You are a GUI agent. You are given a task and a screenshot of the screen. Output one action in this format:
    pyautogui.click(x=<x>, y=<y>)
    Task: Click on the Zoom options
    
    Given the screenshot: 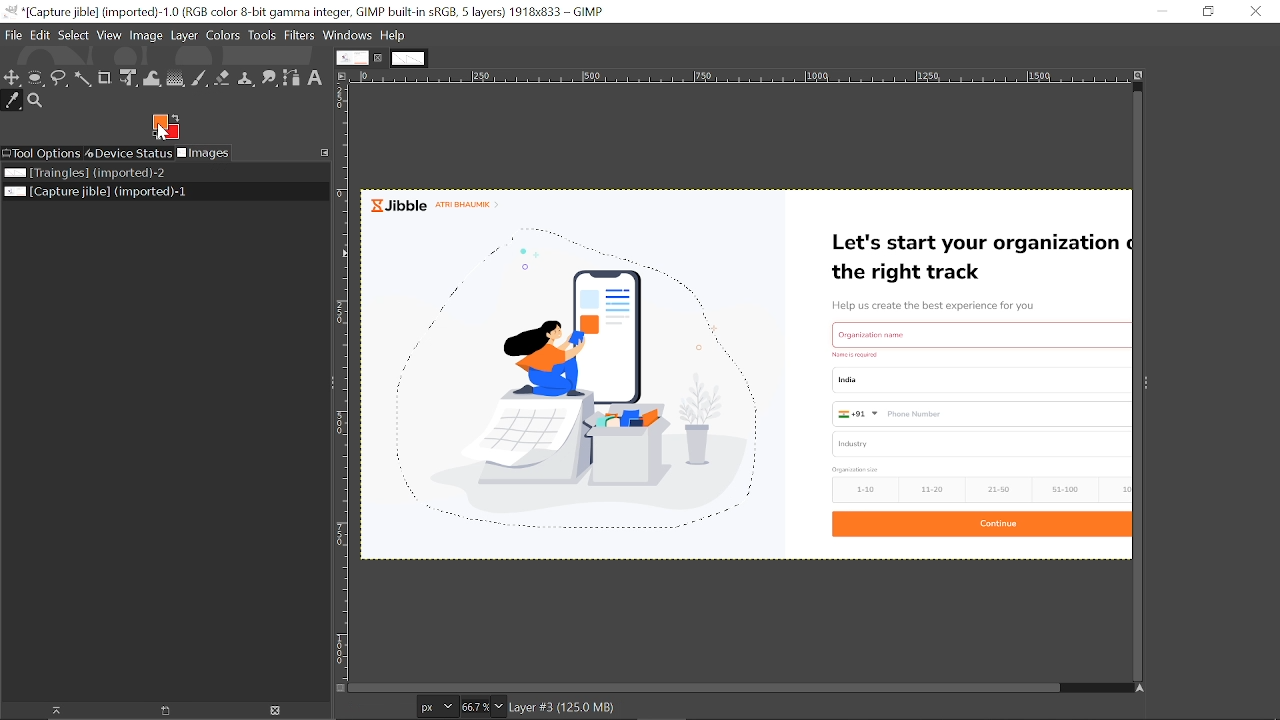 What is the action you would take?
    pyautogui.click(x=500, y=706)
    